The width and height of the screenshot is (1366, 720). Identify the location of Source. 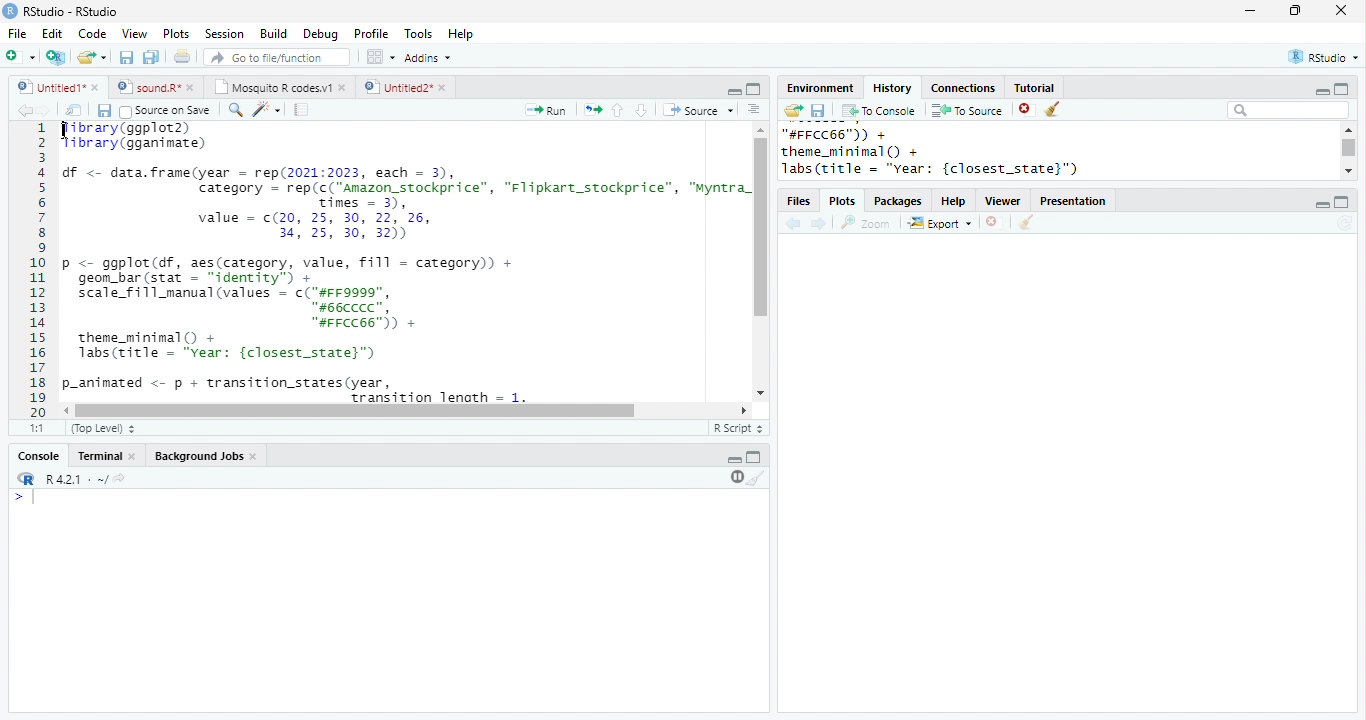
(698, 109).